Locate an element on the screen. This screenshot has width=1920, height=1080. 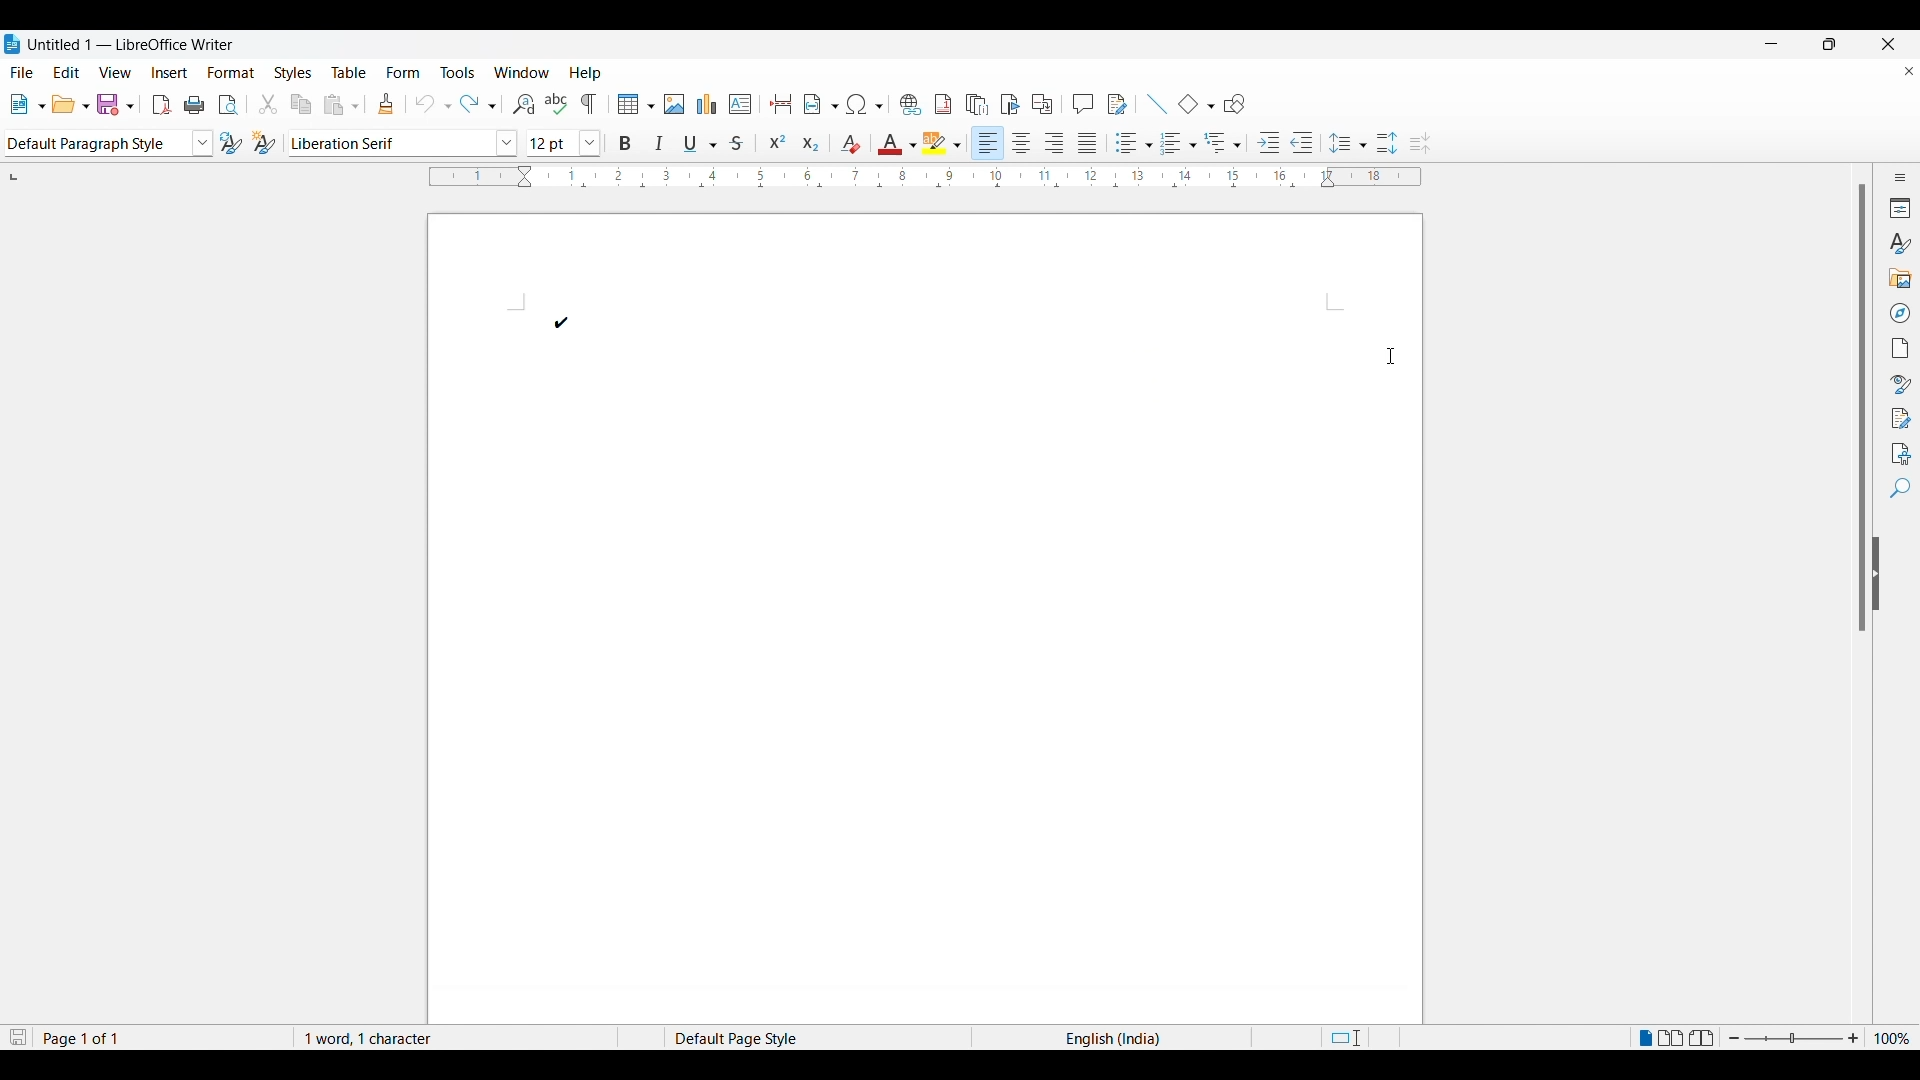
insert text box is located at coordinates (742, 103).